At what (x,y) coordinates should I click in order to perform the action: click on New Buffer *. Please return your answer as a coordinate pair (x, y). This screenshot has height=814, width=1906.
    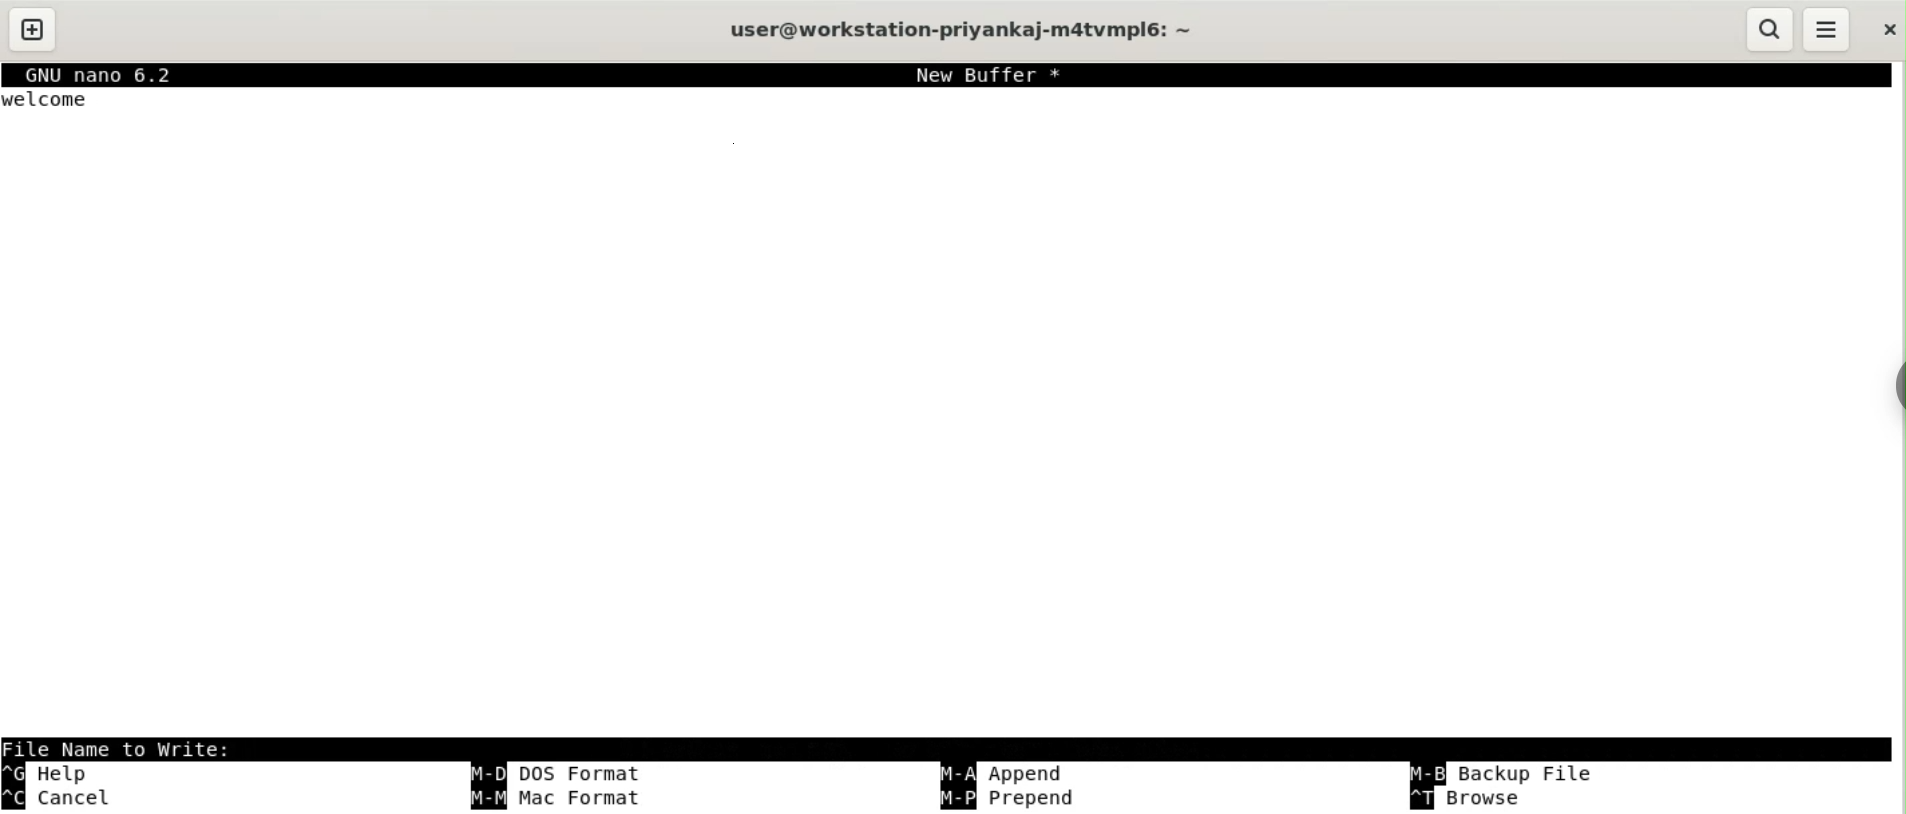
    Looking at the image, I should click on (987, 75).